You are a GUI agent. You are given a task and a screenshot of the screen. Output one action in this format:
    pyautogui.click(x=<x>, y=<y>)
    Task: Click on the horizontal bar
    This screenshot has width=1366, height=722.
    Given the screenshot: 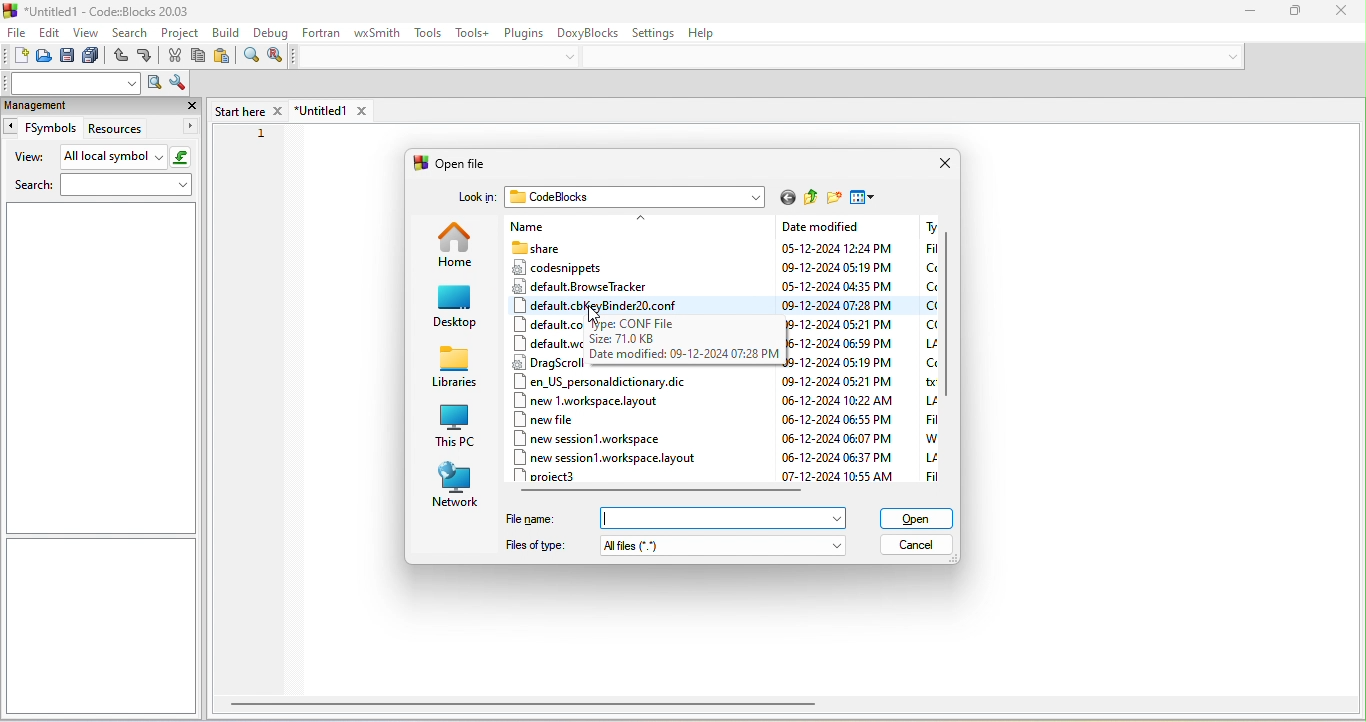 What is the action you would take?
    pyautogui.click(x=671, y=490)
    